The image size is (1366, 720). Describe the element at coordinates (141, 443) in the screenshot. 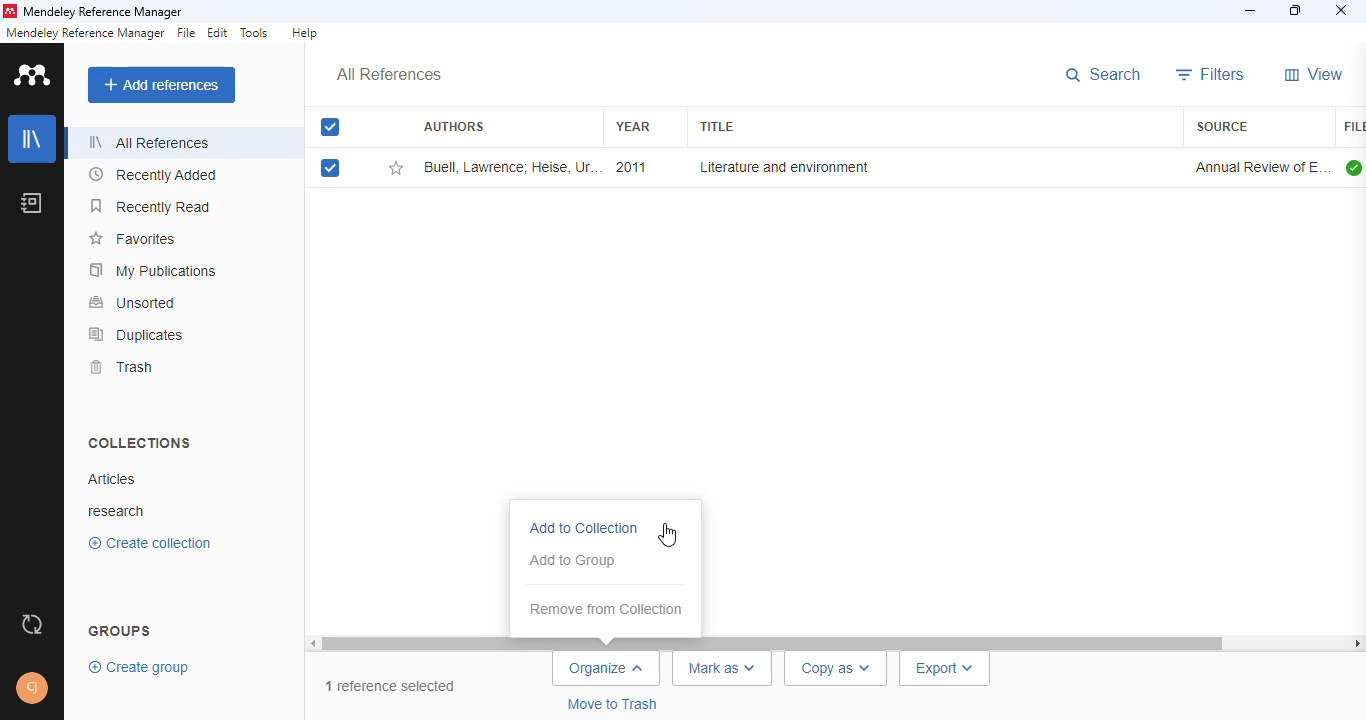

I see `collections` at that location.